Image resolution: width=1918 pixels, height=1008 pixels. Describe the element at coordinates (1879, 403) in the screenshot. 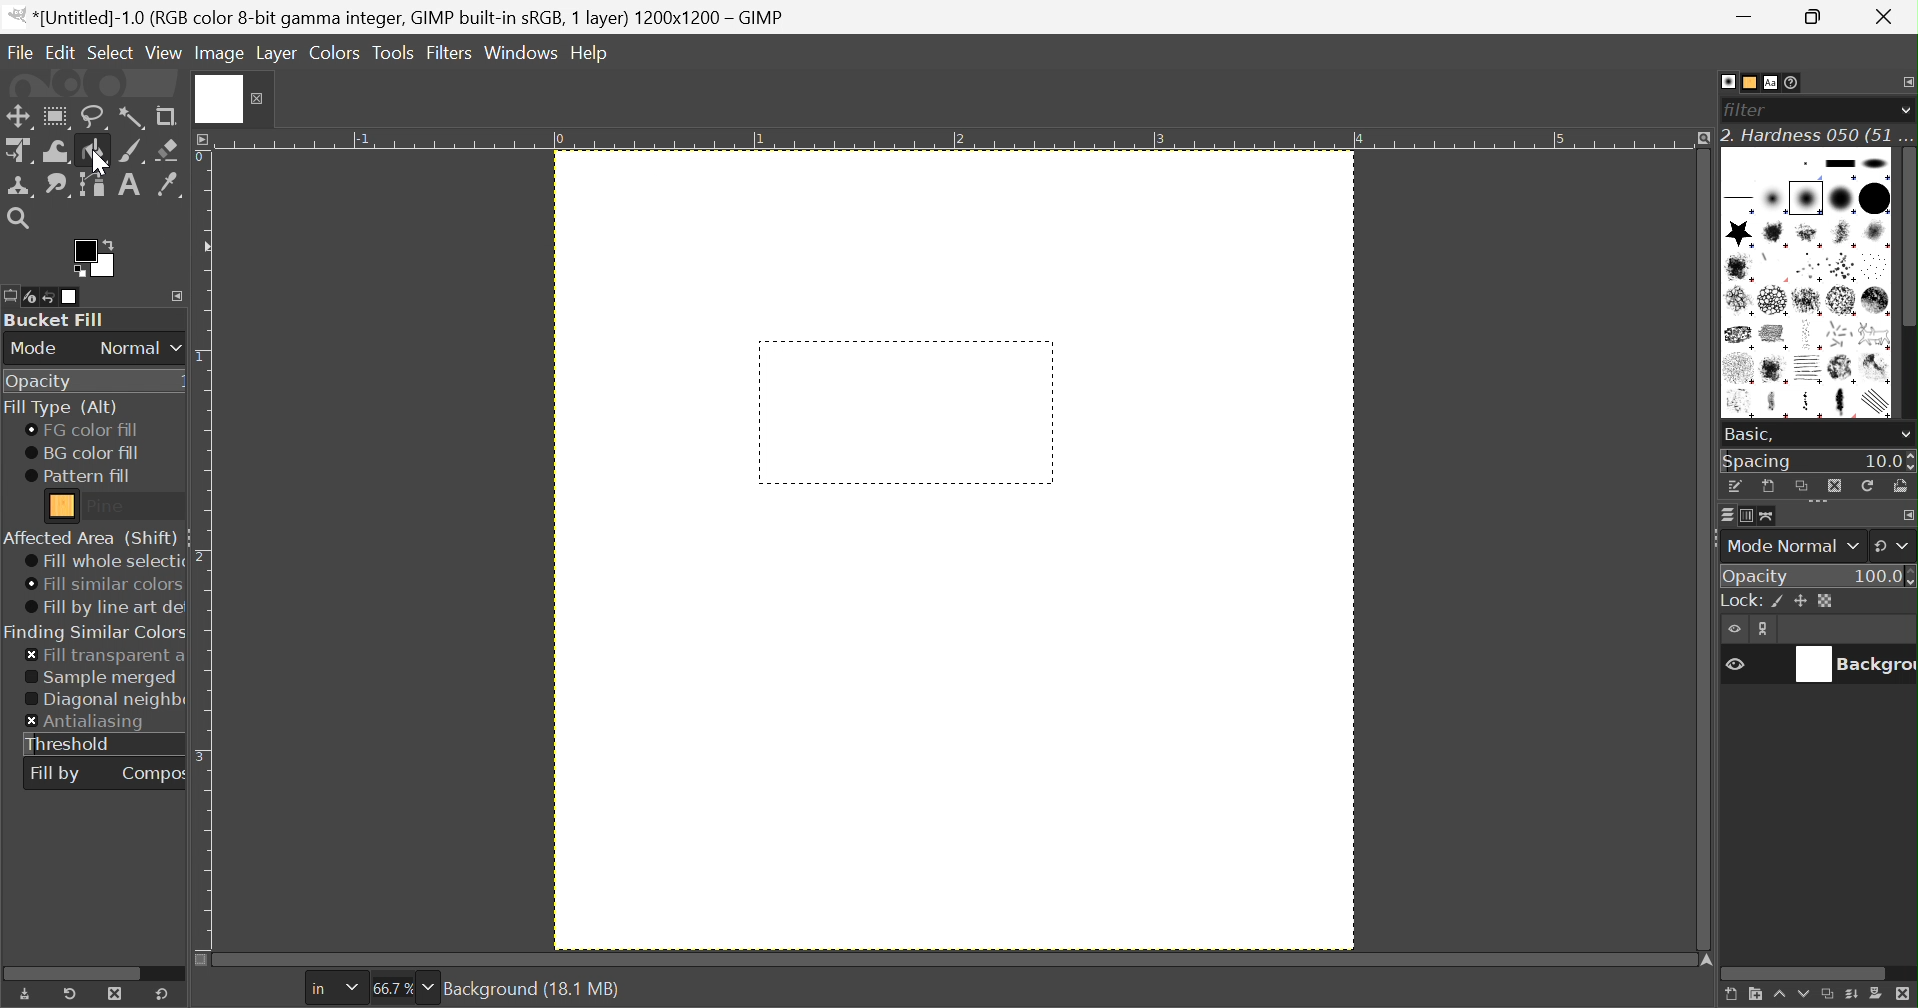

I see `Pencil Scratch` at that location.